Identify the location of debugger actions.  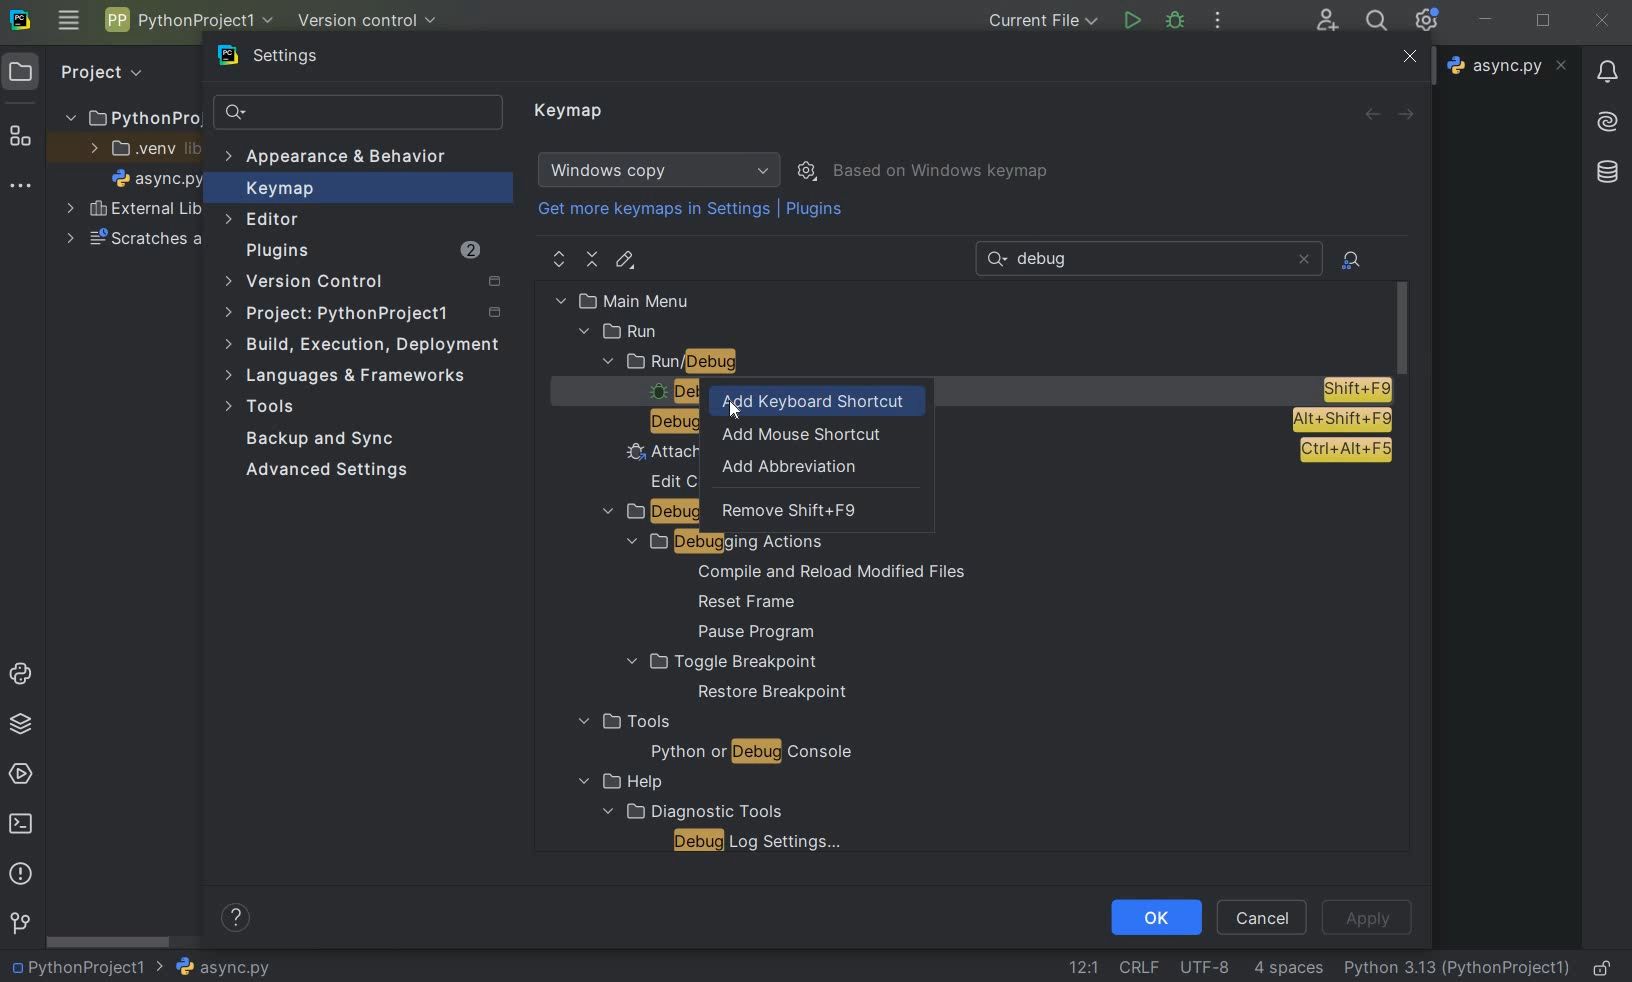
(649, 513).